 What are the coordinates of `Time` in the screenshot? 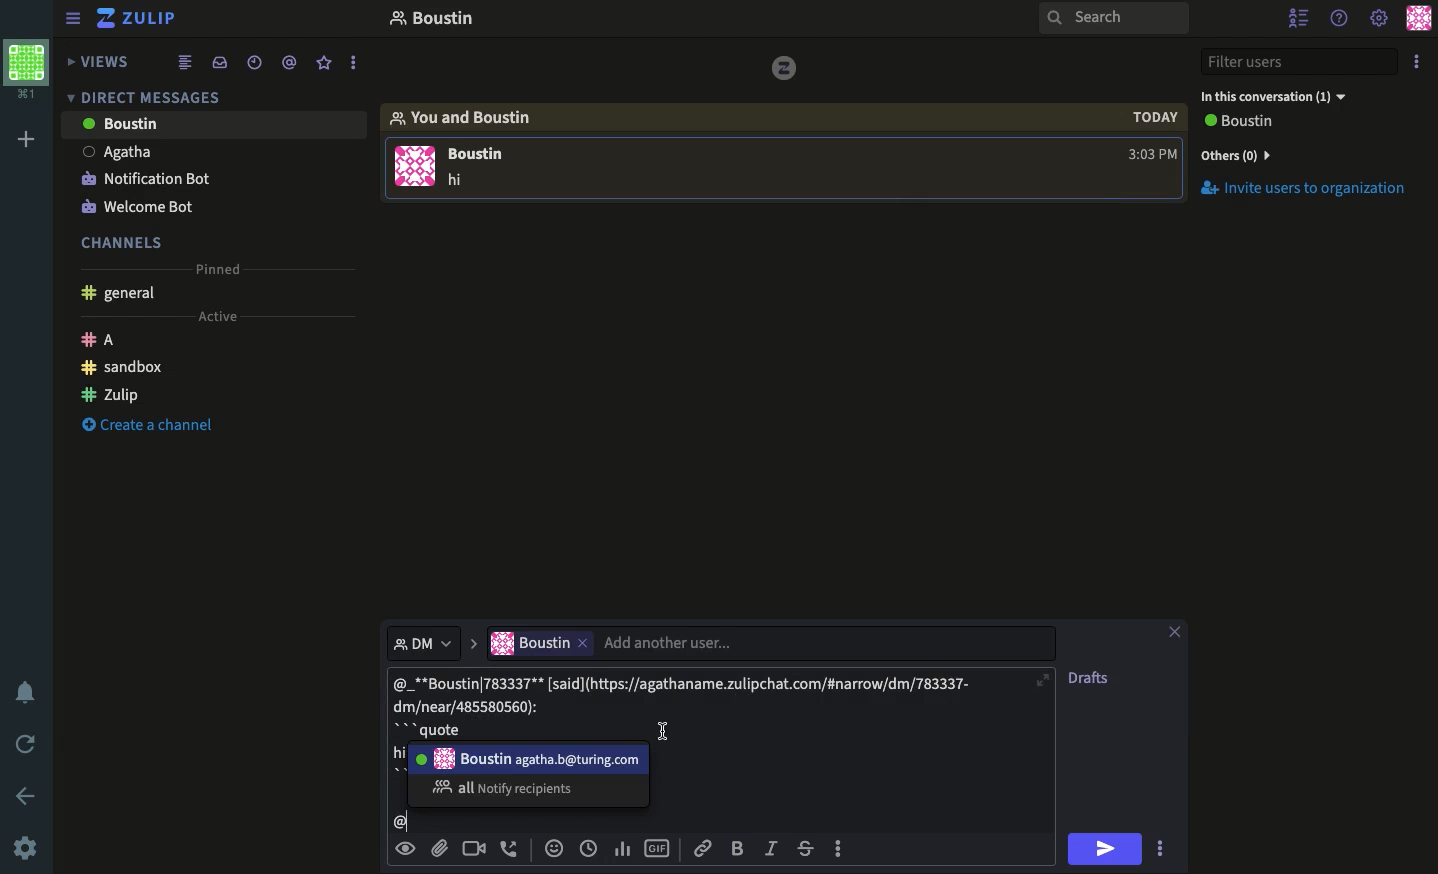 It's located at (253, 61).